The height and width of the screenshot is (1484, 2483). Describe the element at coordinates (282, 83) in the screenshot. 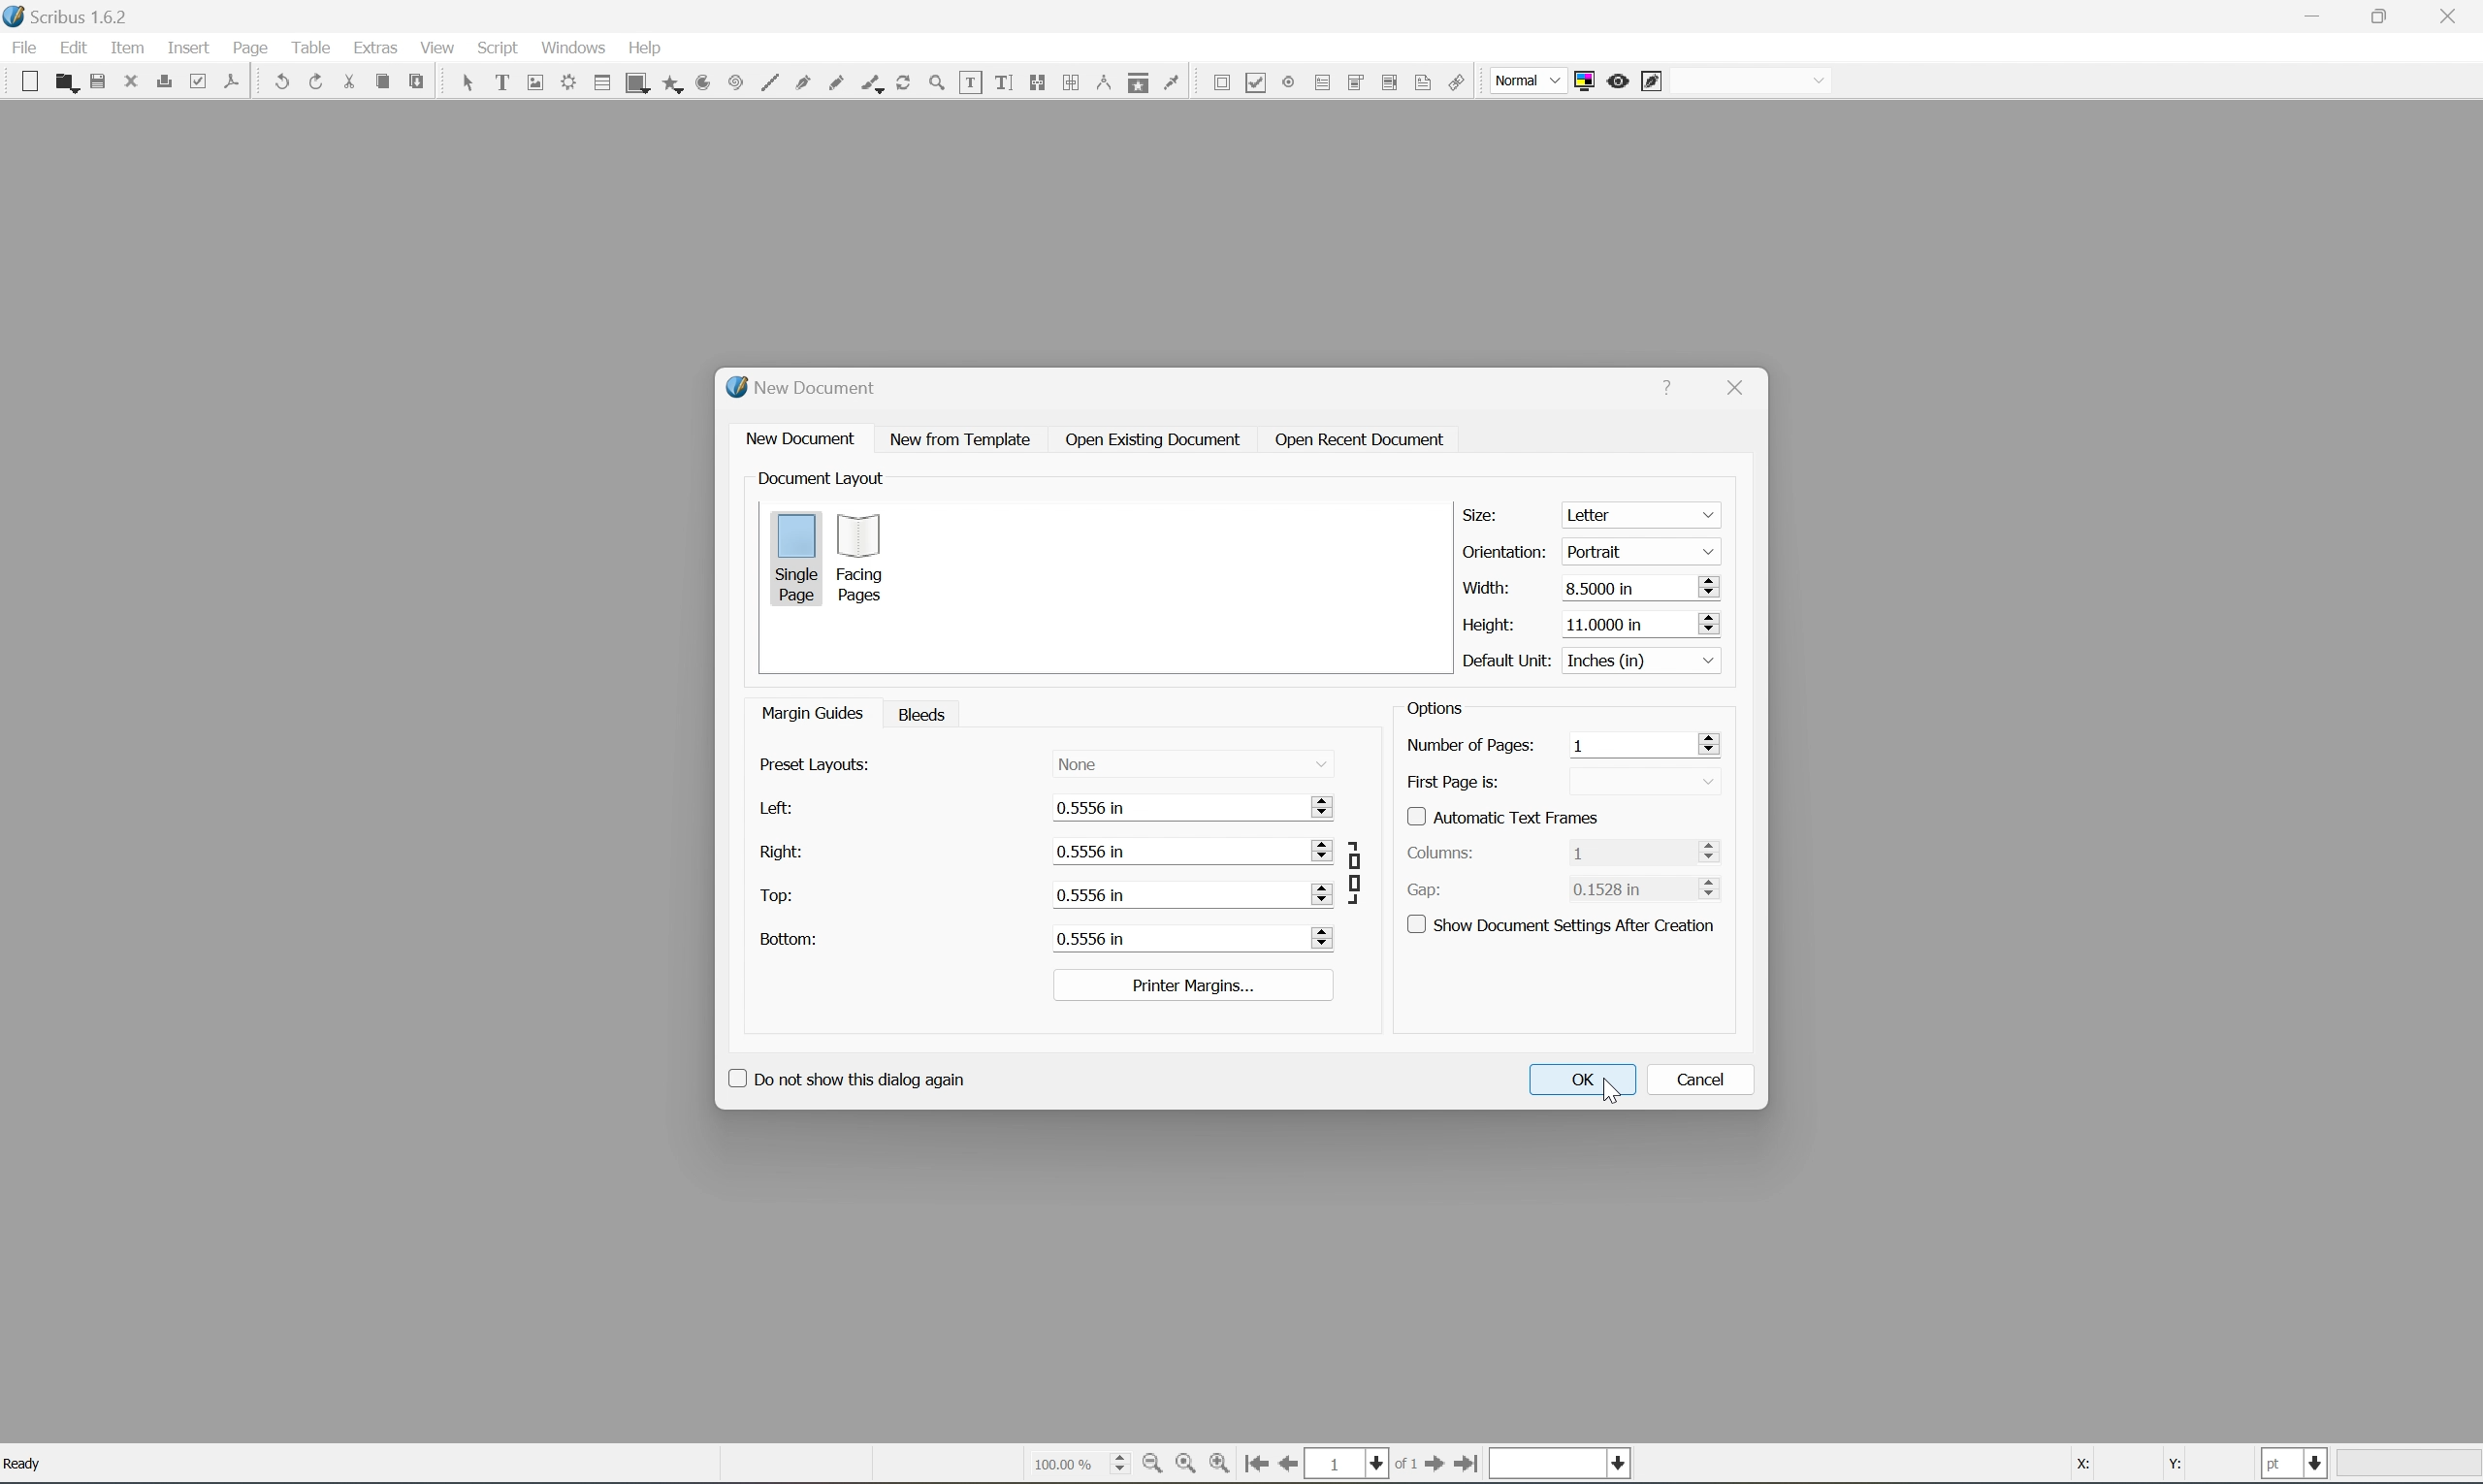

I see `undo` at that location.